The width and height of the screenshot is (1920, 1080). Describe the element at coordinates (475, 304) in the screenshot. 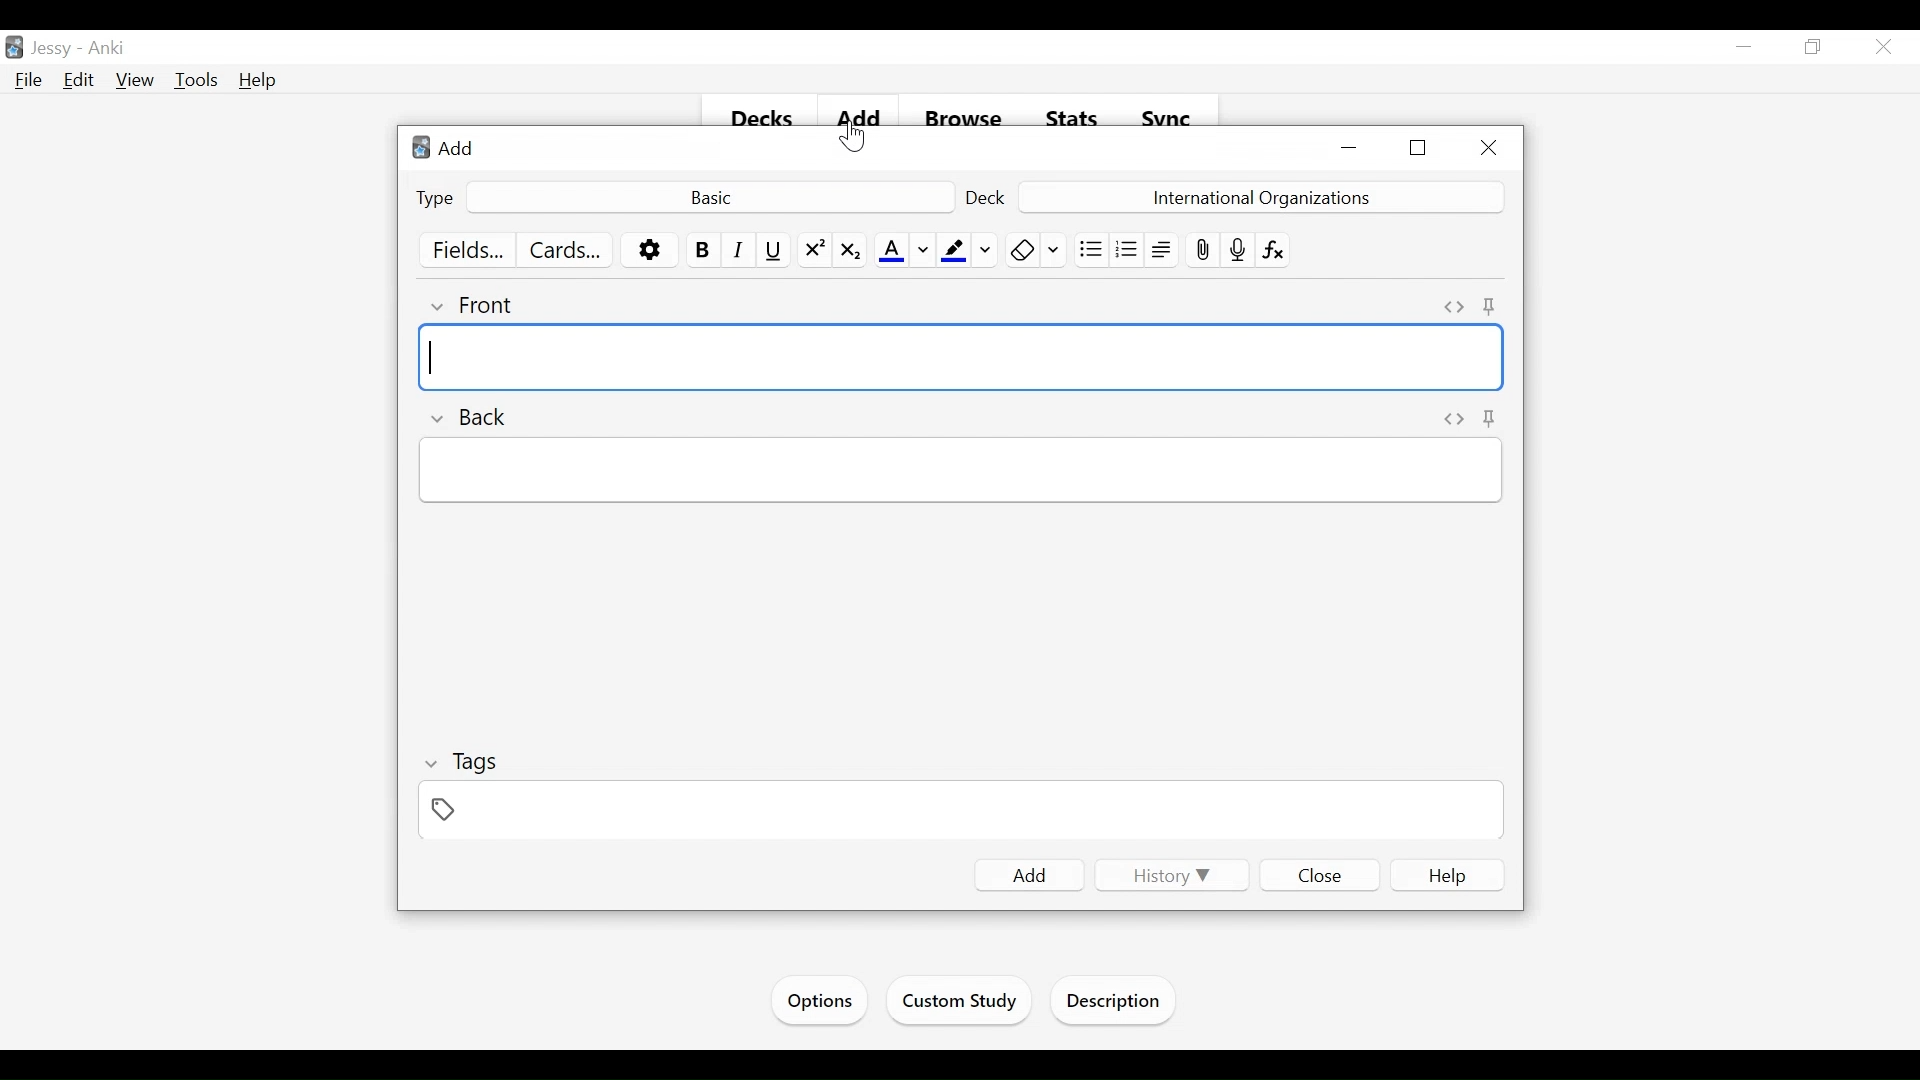

I see `Front` at that location.